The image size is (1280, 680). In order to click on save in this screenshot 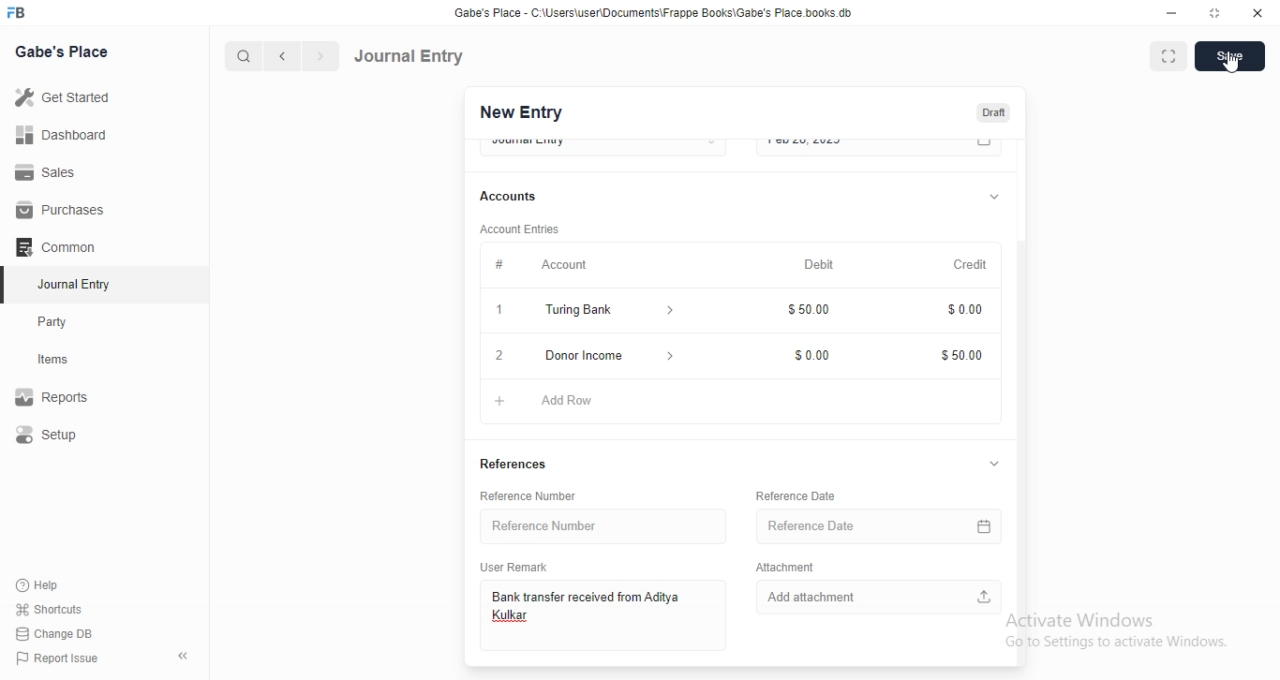, I will do `click(1232, 56)`.